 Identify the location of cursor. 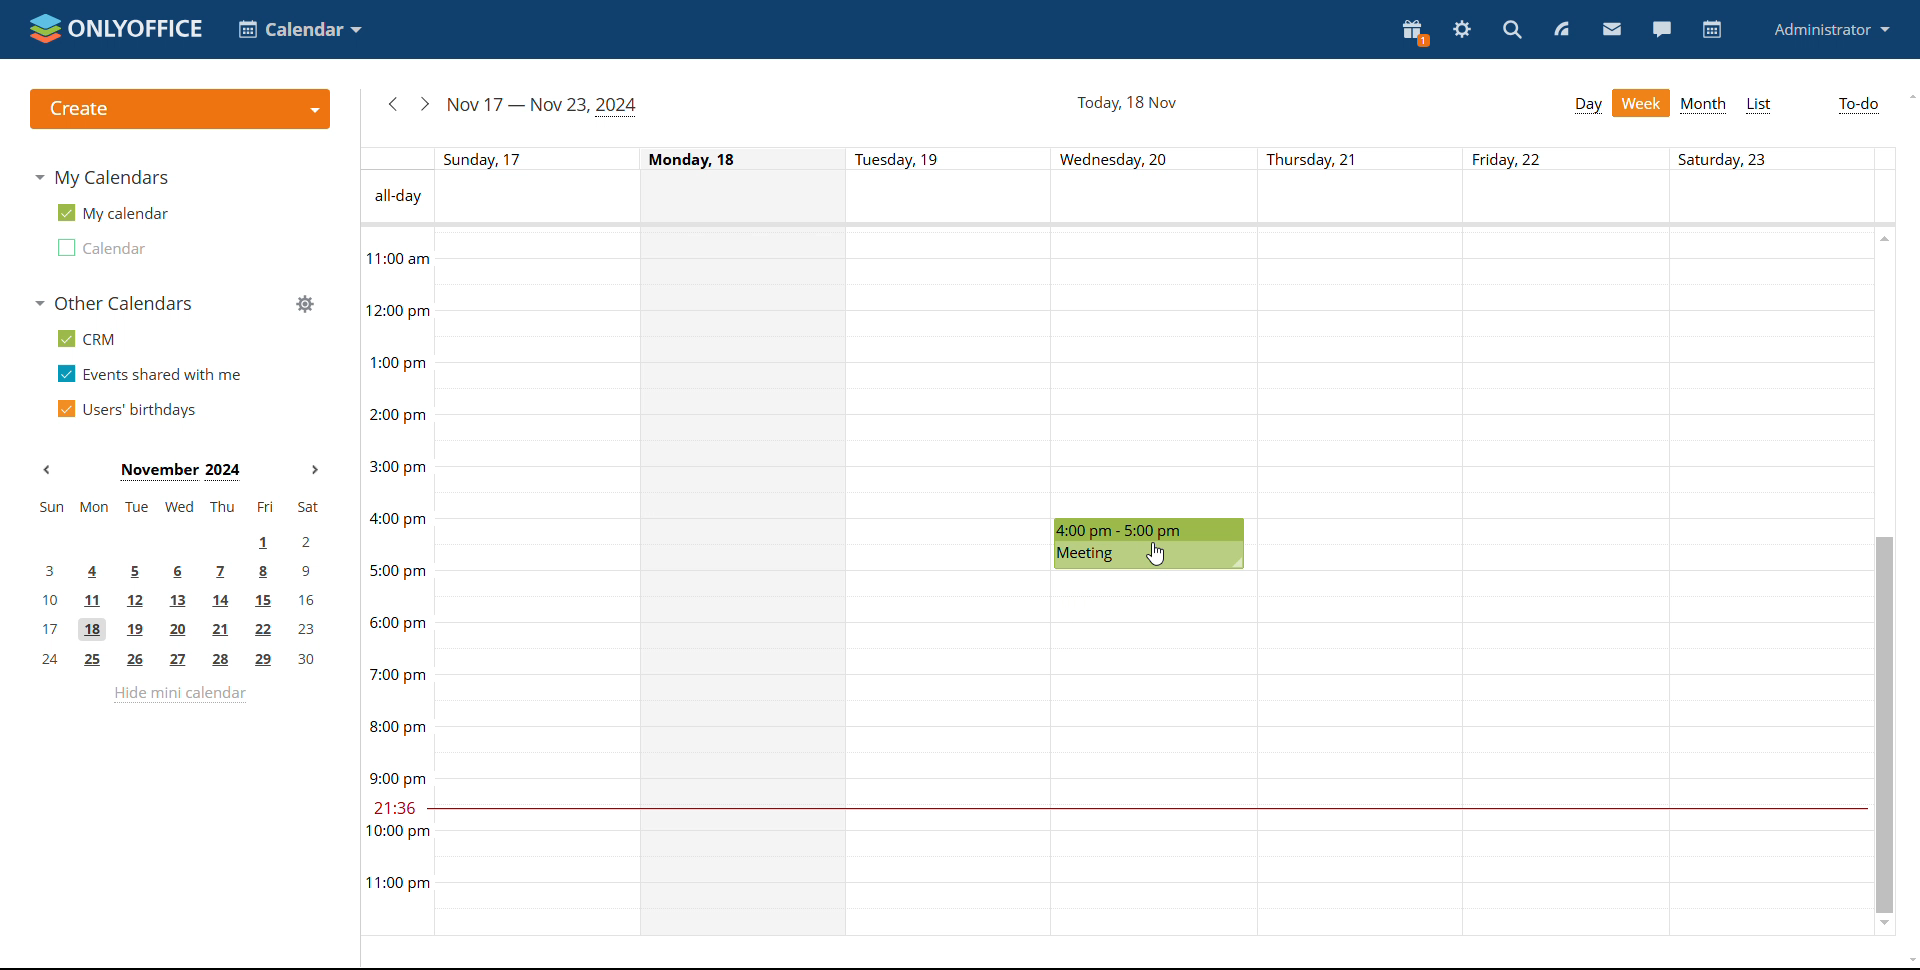
(1156, 554).